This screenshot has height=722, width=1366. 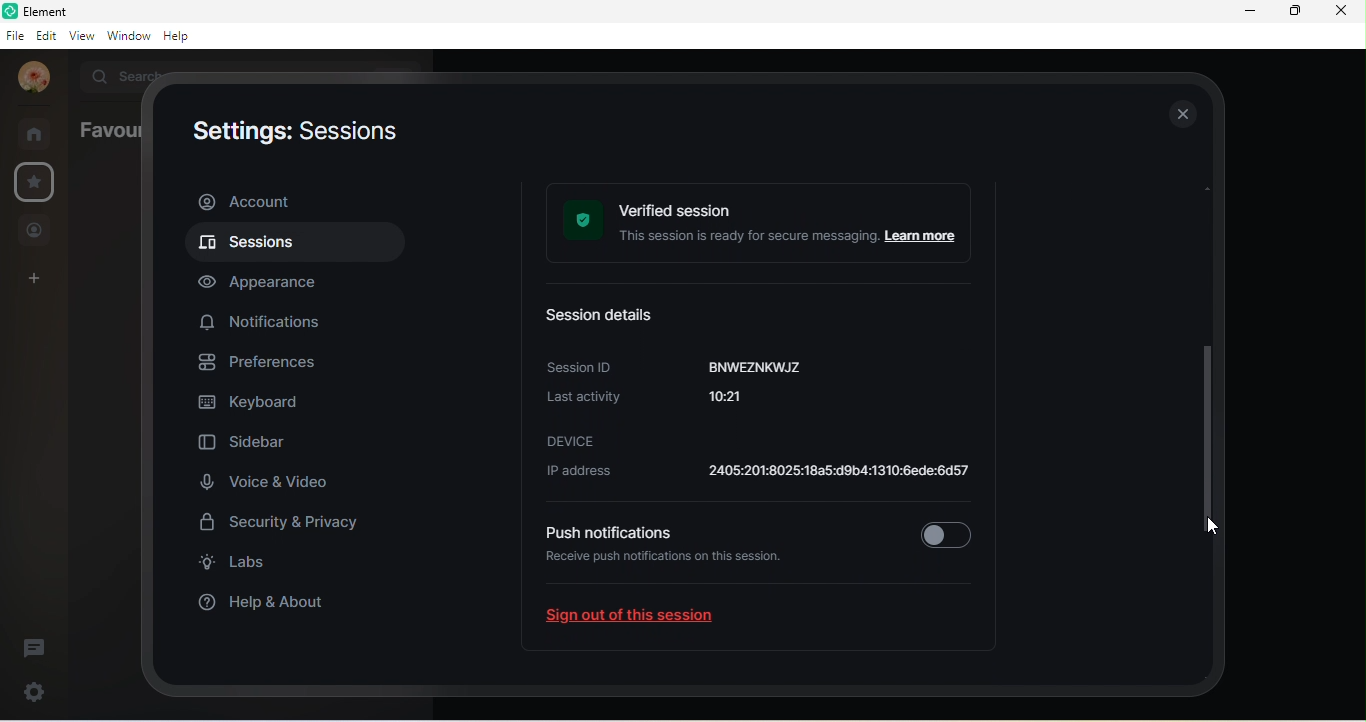 What do you see at coordinates (610, 317) in the screenshot?
I see `session details` at bounding box center [610, 317].